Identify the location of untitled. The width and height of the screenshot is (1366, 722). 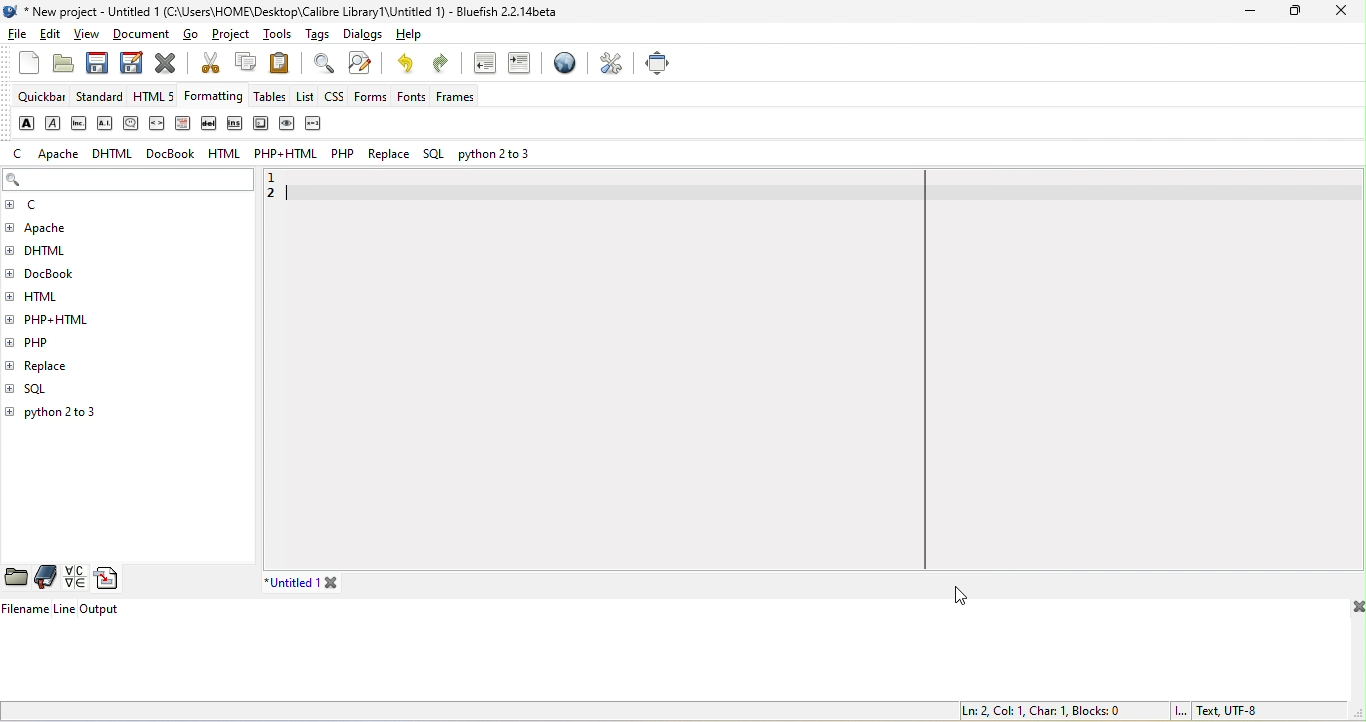
(292, 582).